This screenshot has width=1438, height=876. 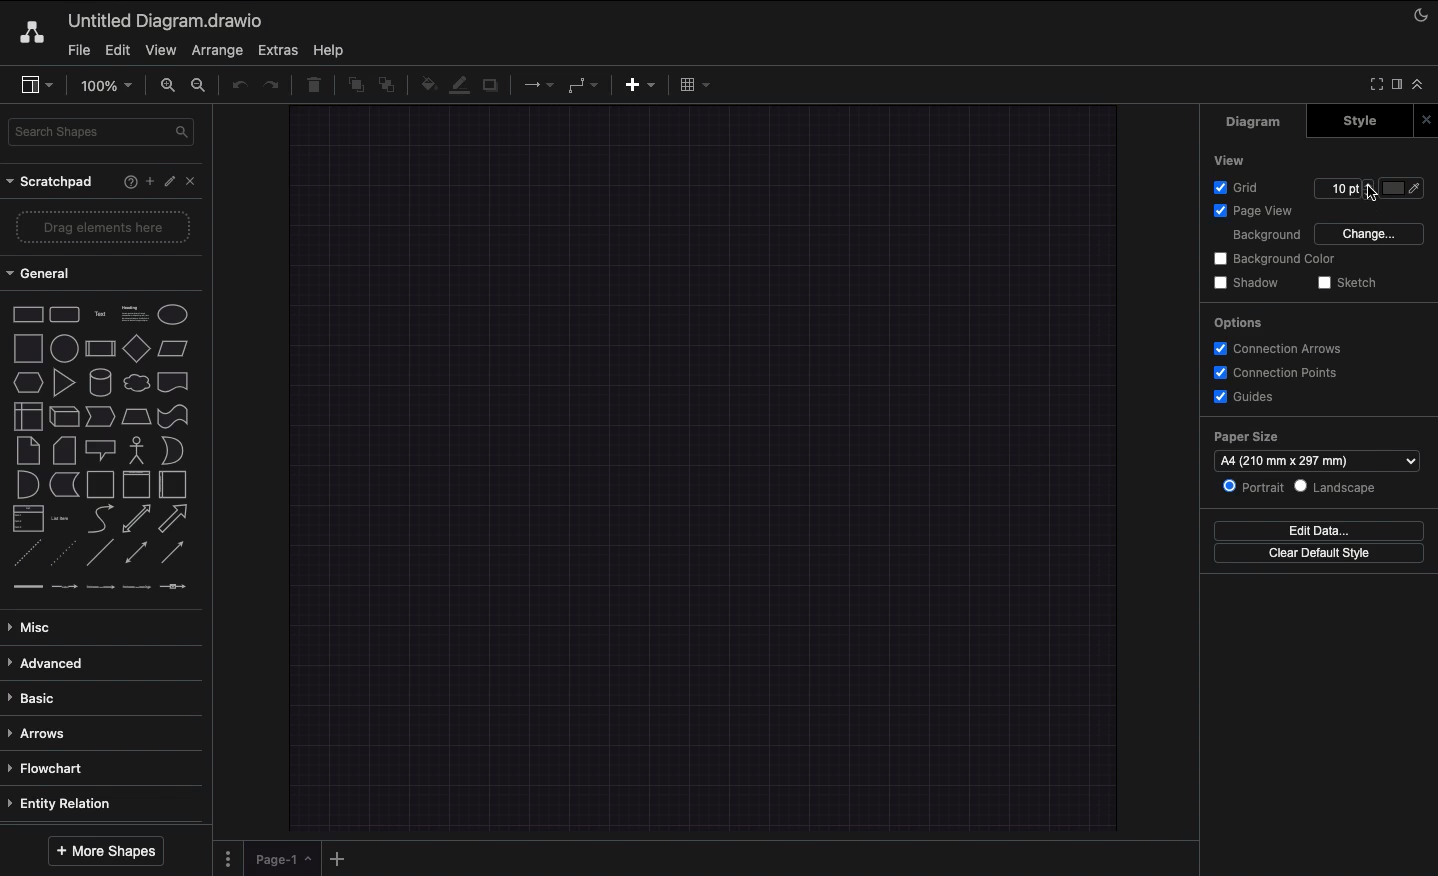 I want to click on Misc, so click(x=37, y=627).